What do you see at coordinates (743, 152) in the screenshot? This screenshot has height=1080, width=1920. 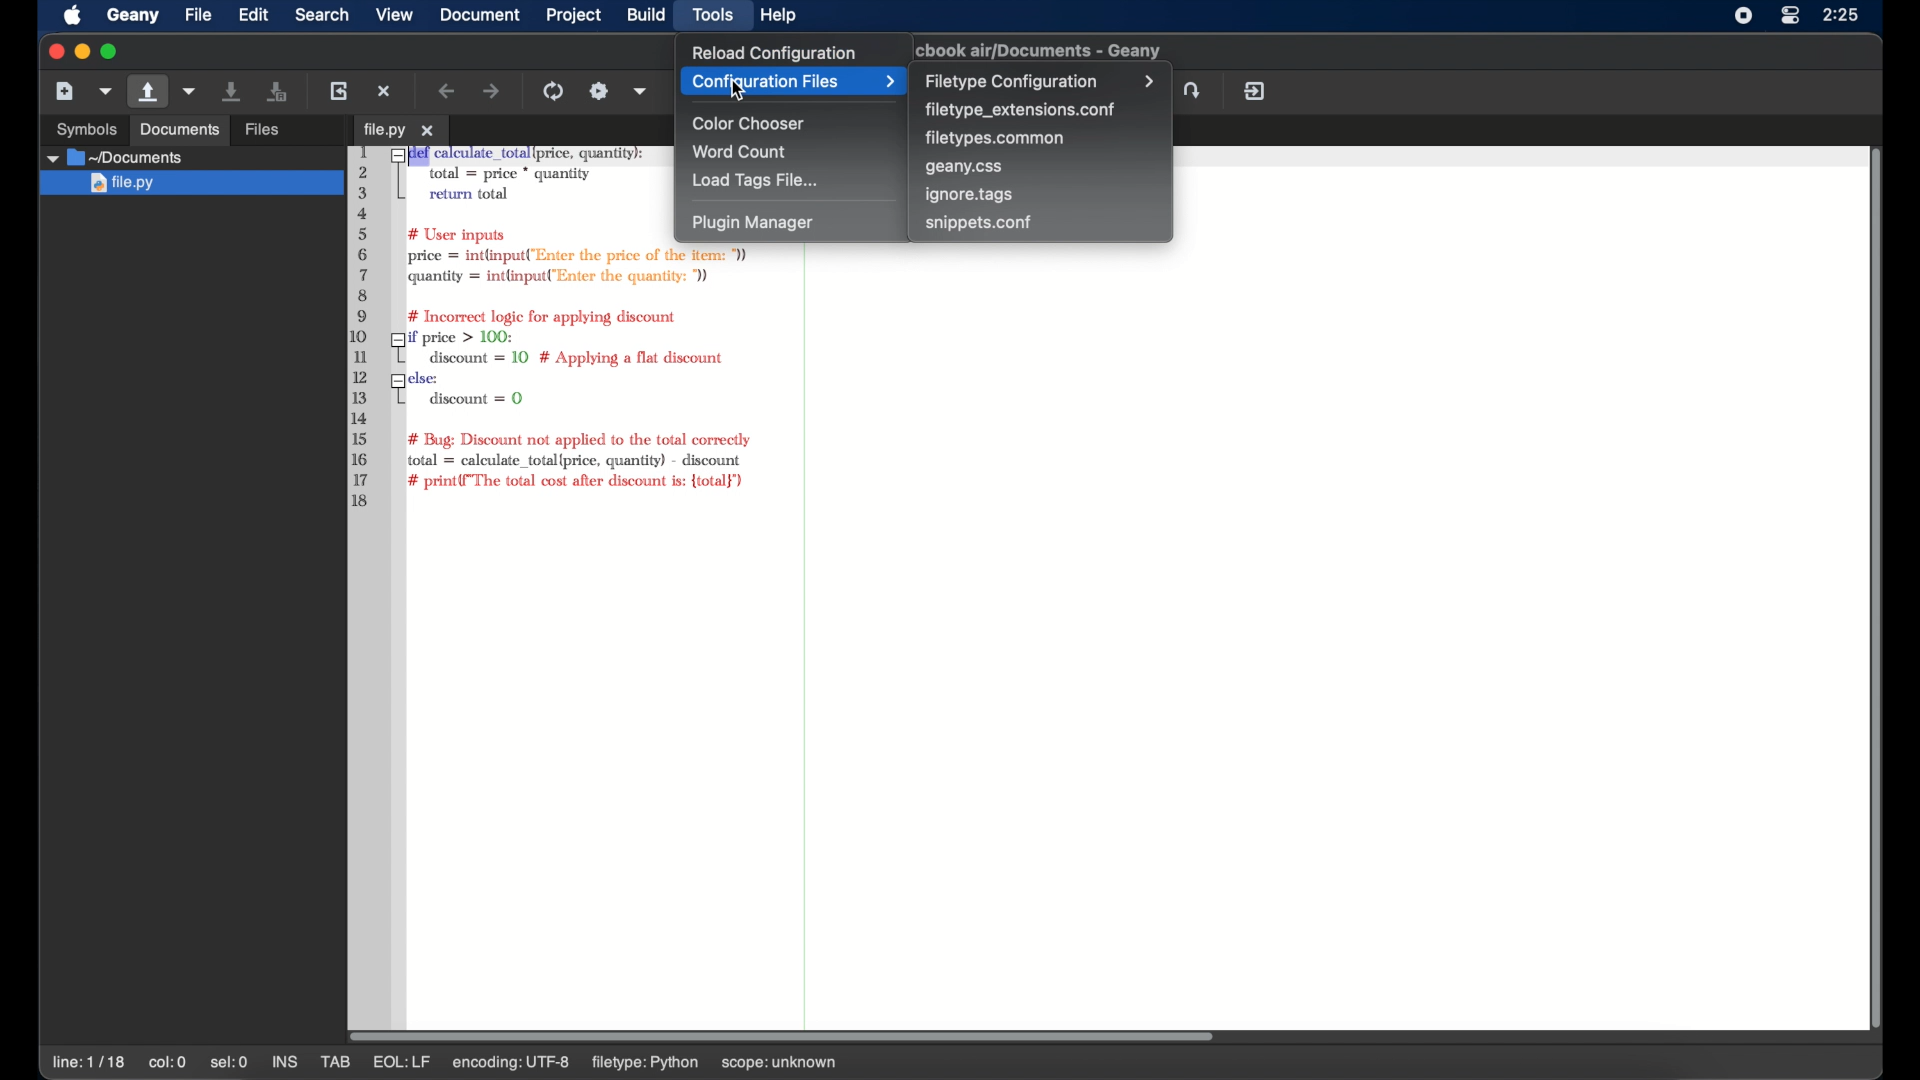 I see `word count` at bounding box center [743, 152].